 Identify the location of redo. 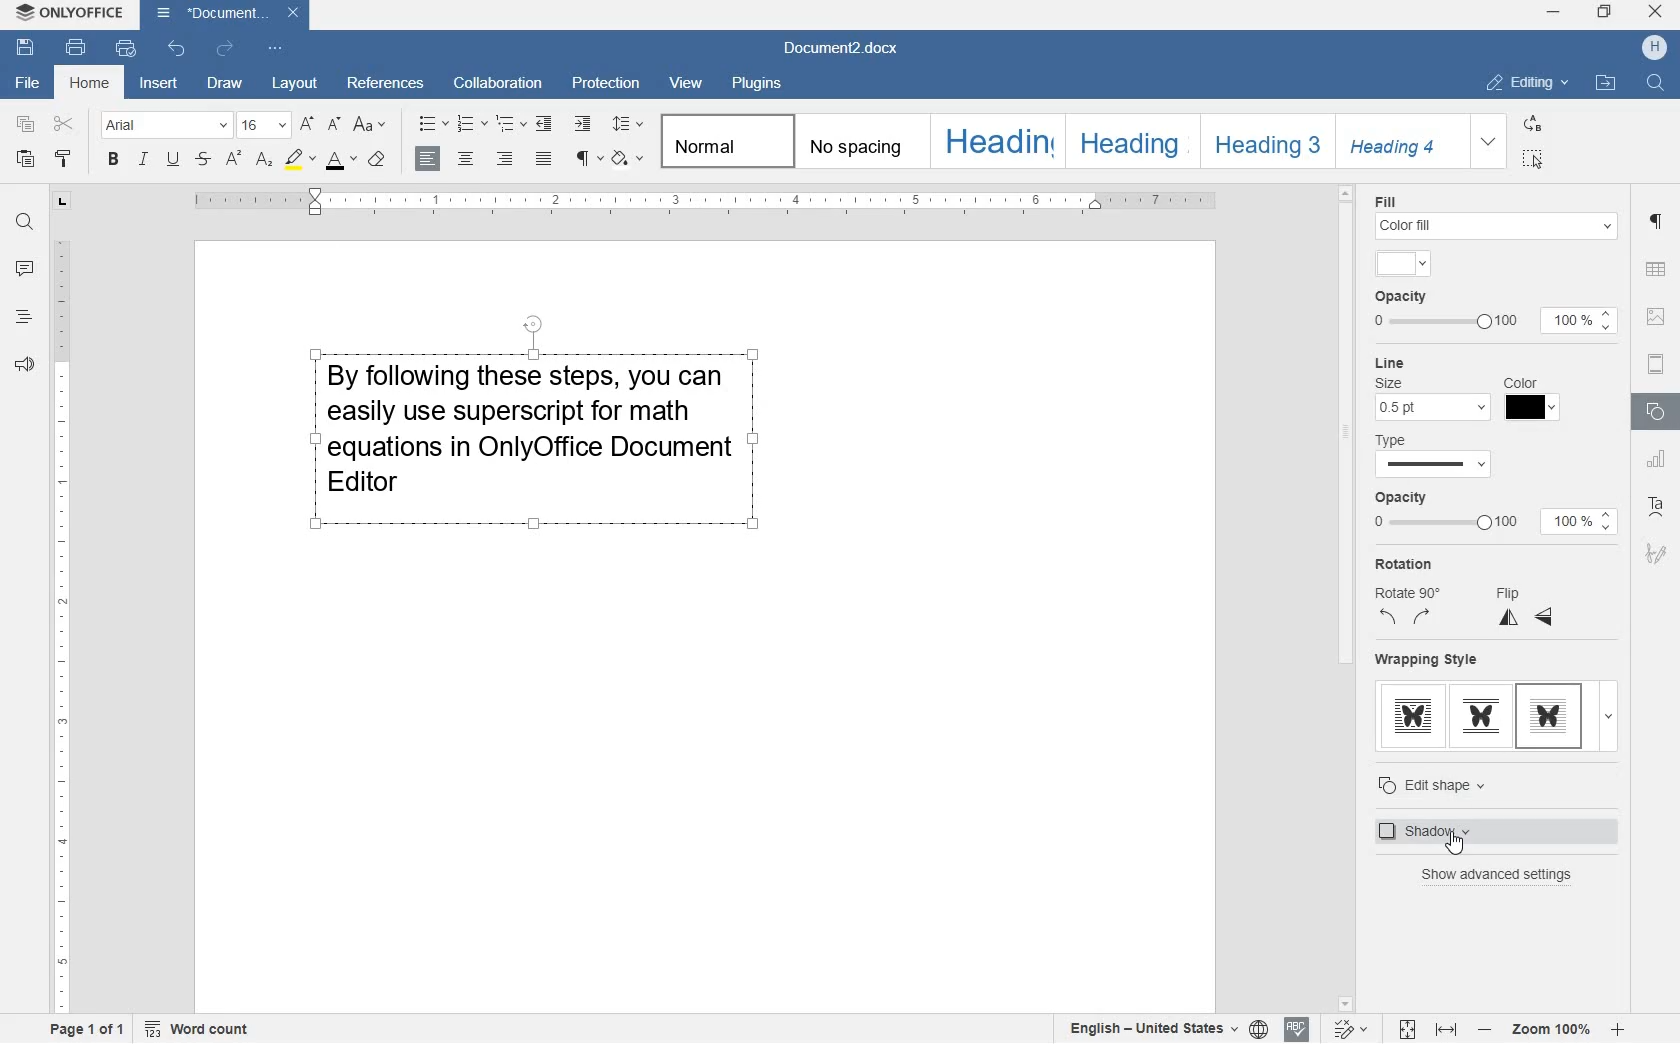
(225, 51).